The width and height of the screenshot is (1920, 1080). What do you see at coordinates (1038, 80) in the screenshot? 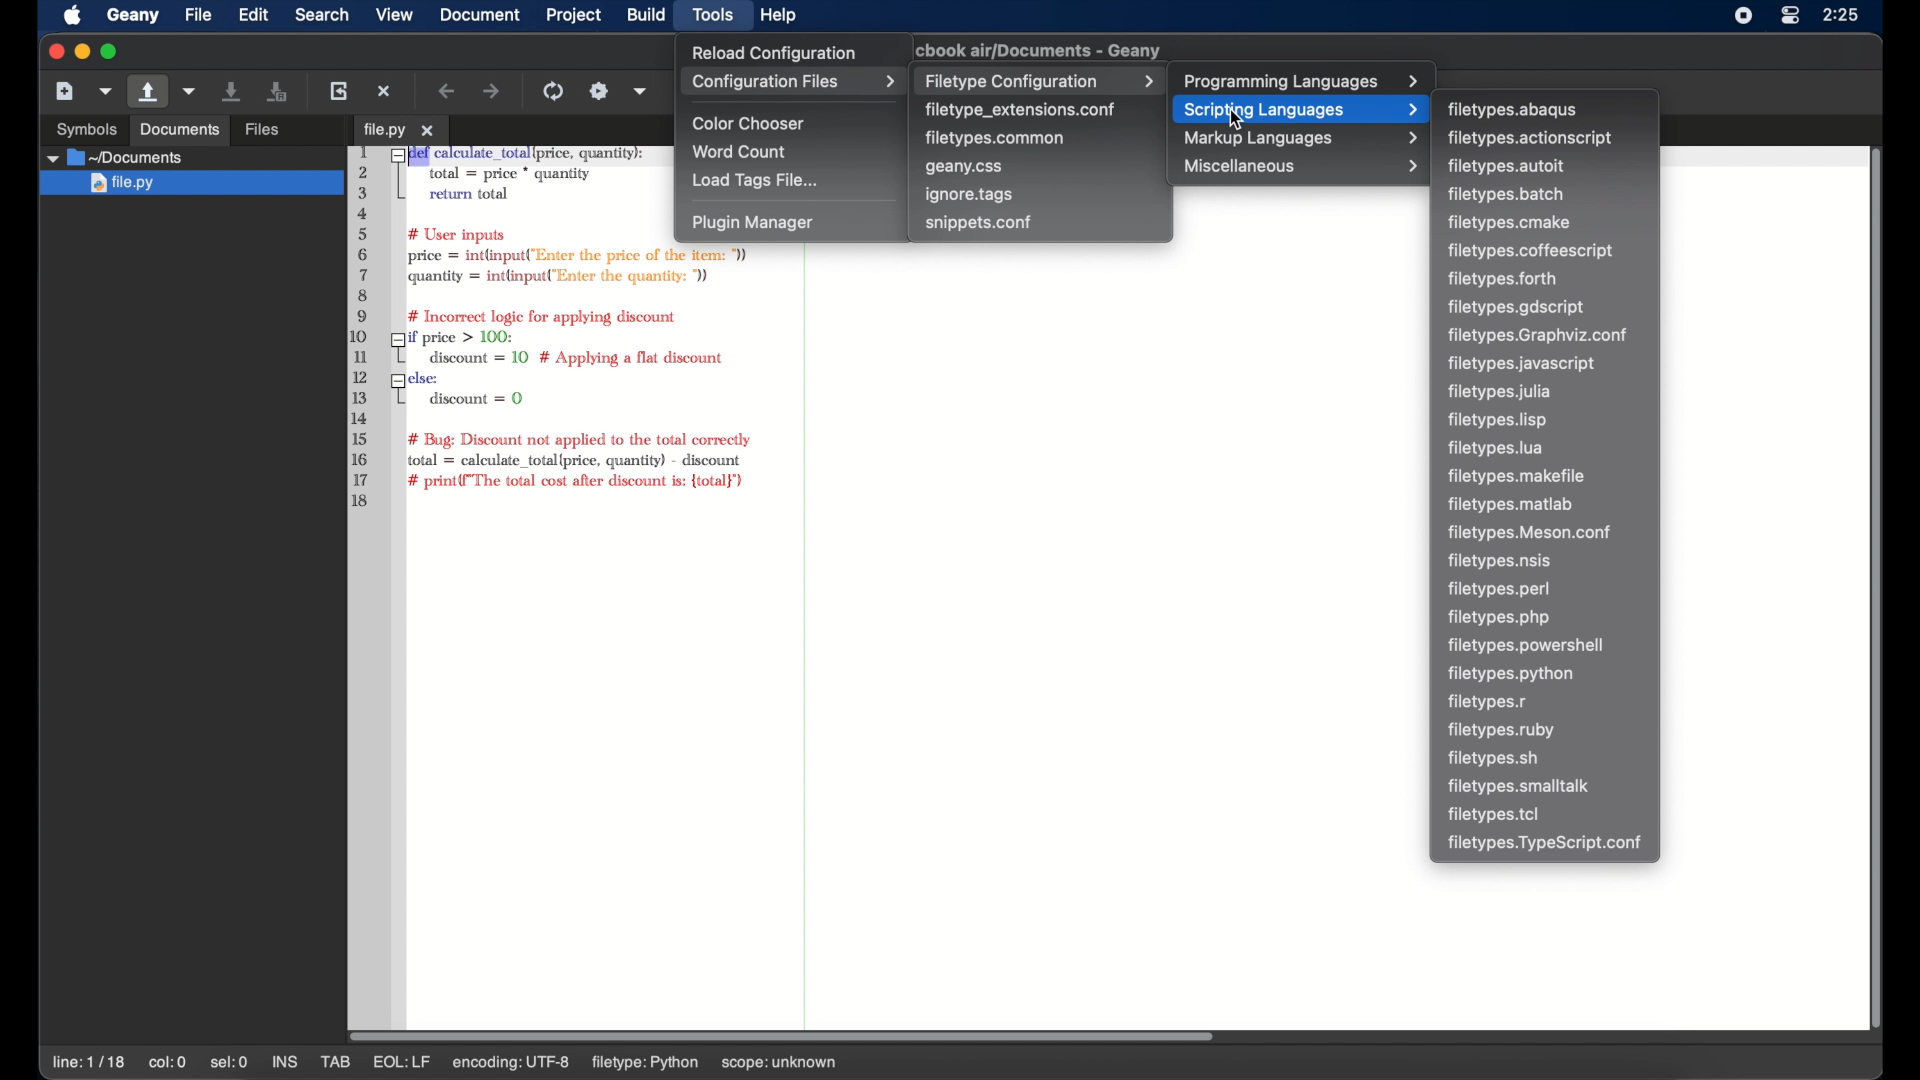
I see `filetype configuration menu` at bounding box center [1038, 80].